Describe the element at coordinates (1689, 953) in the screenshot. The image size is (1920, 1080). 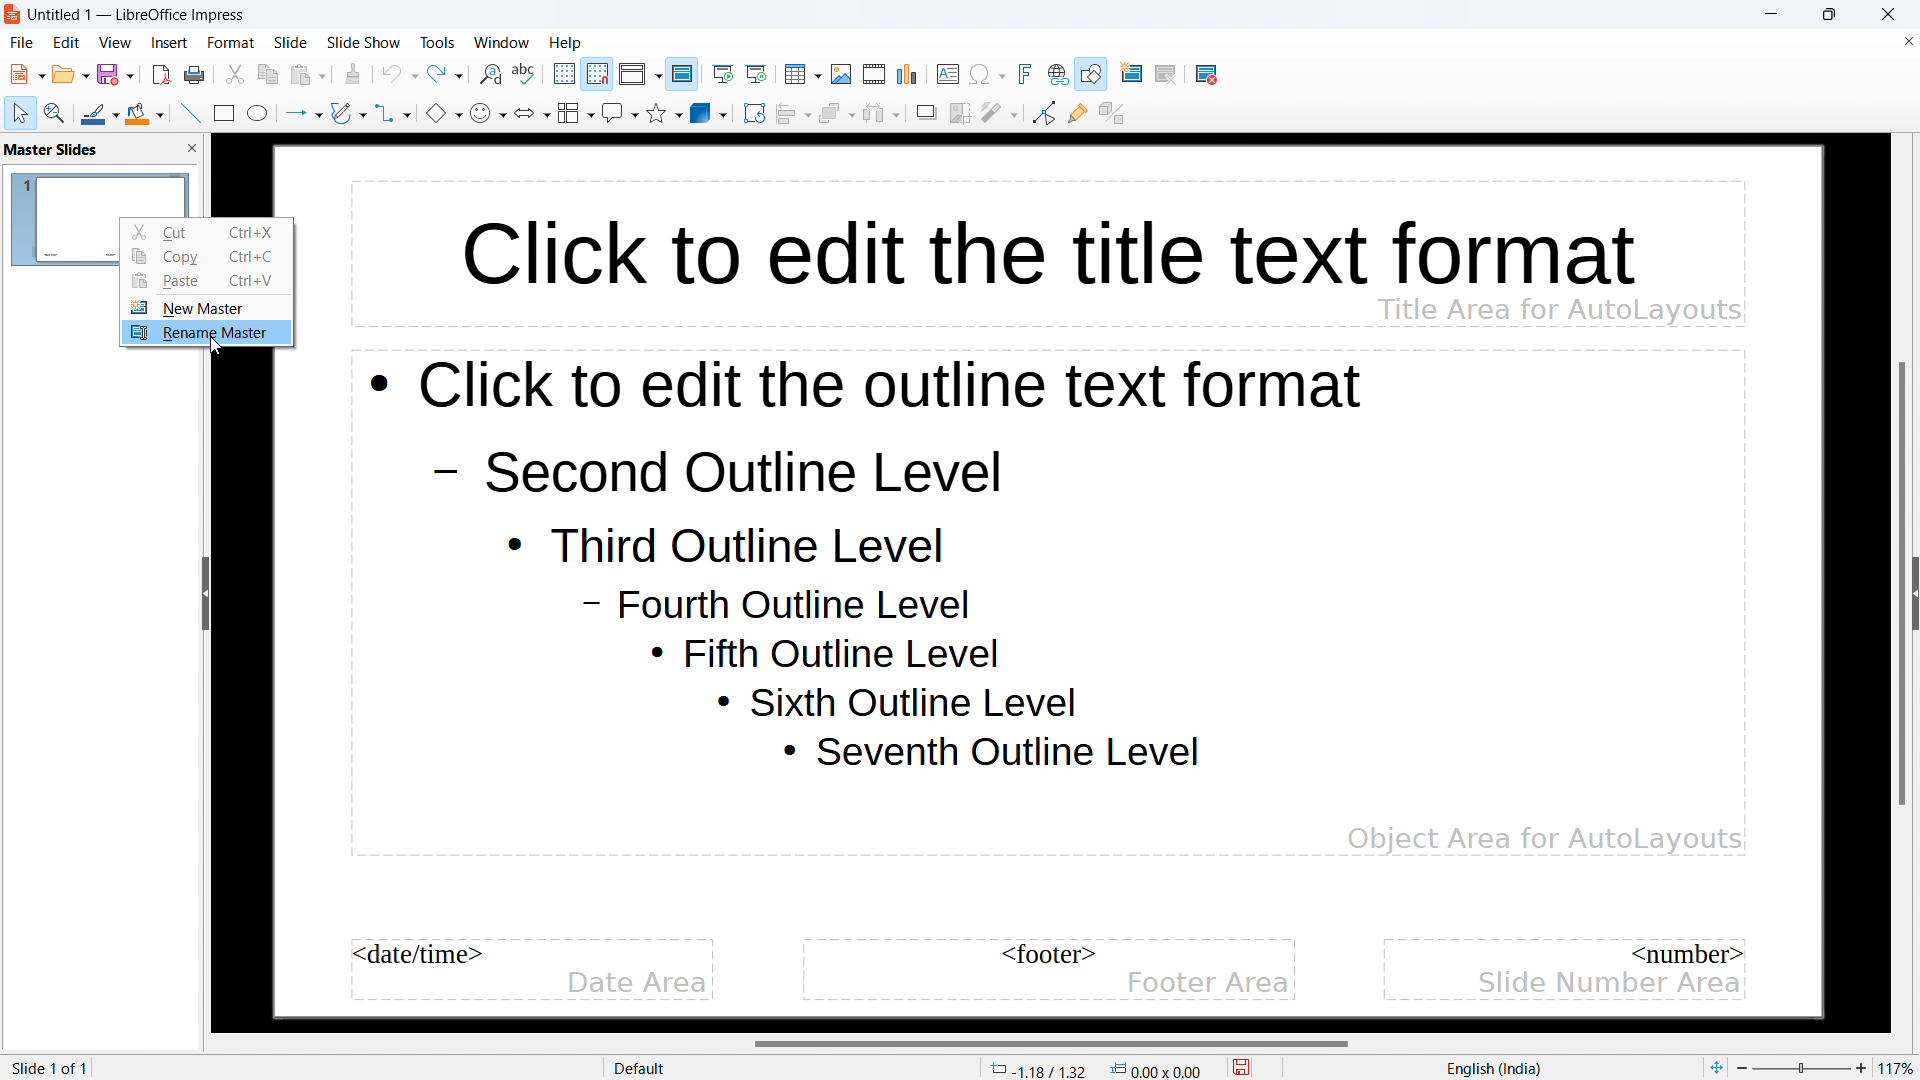
I see `<number>` at that location.